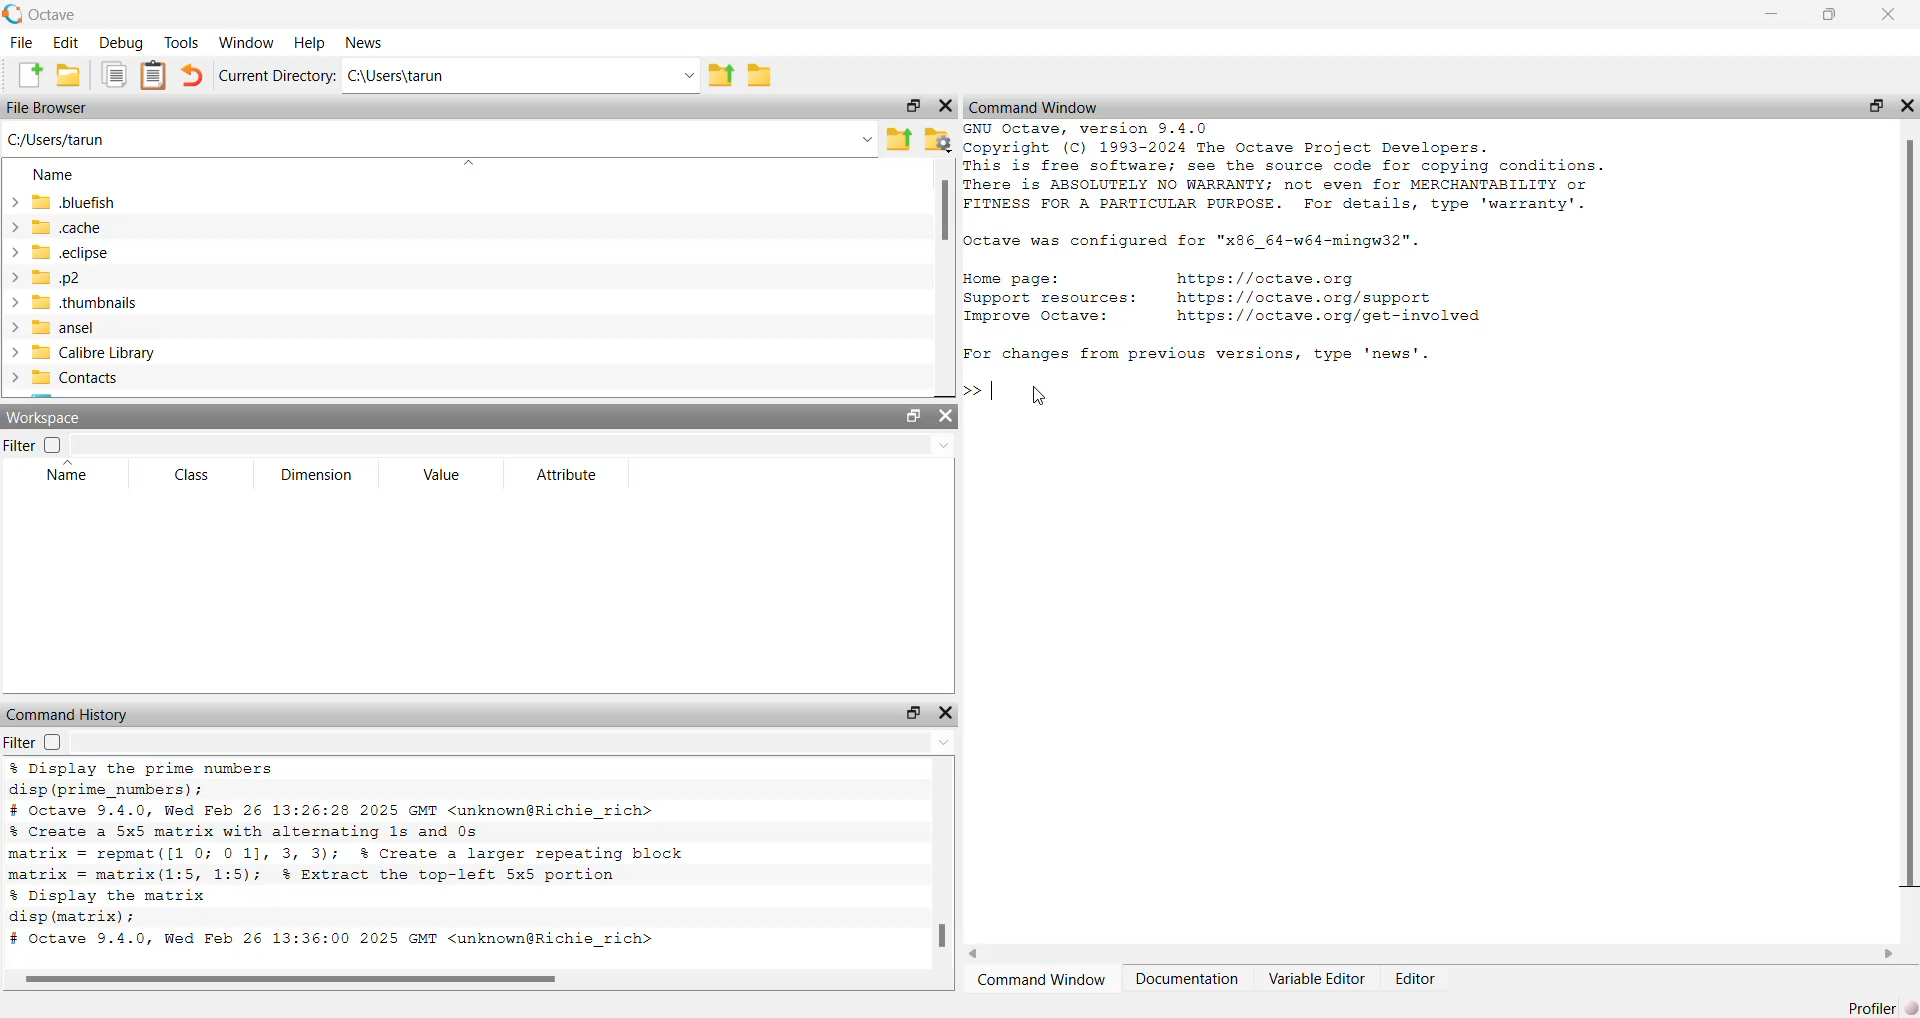  I want to click on minimize, so click(1775, 15).